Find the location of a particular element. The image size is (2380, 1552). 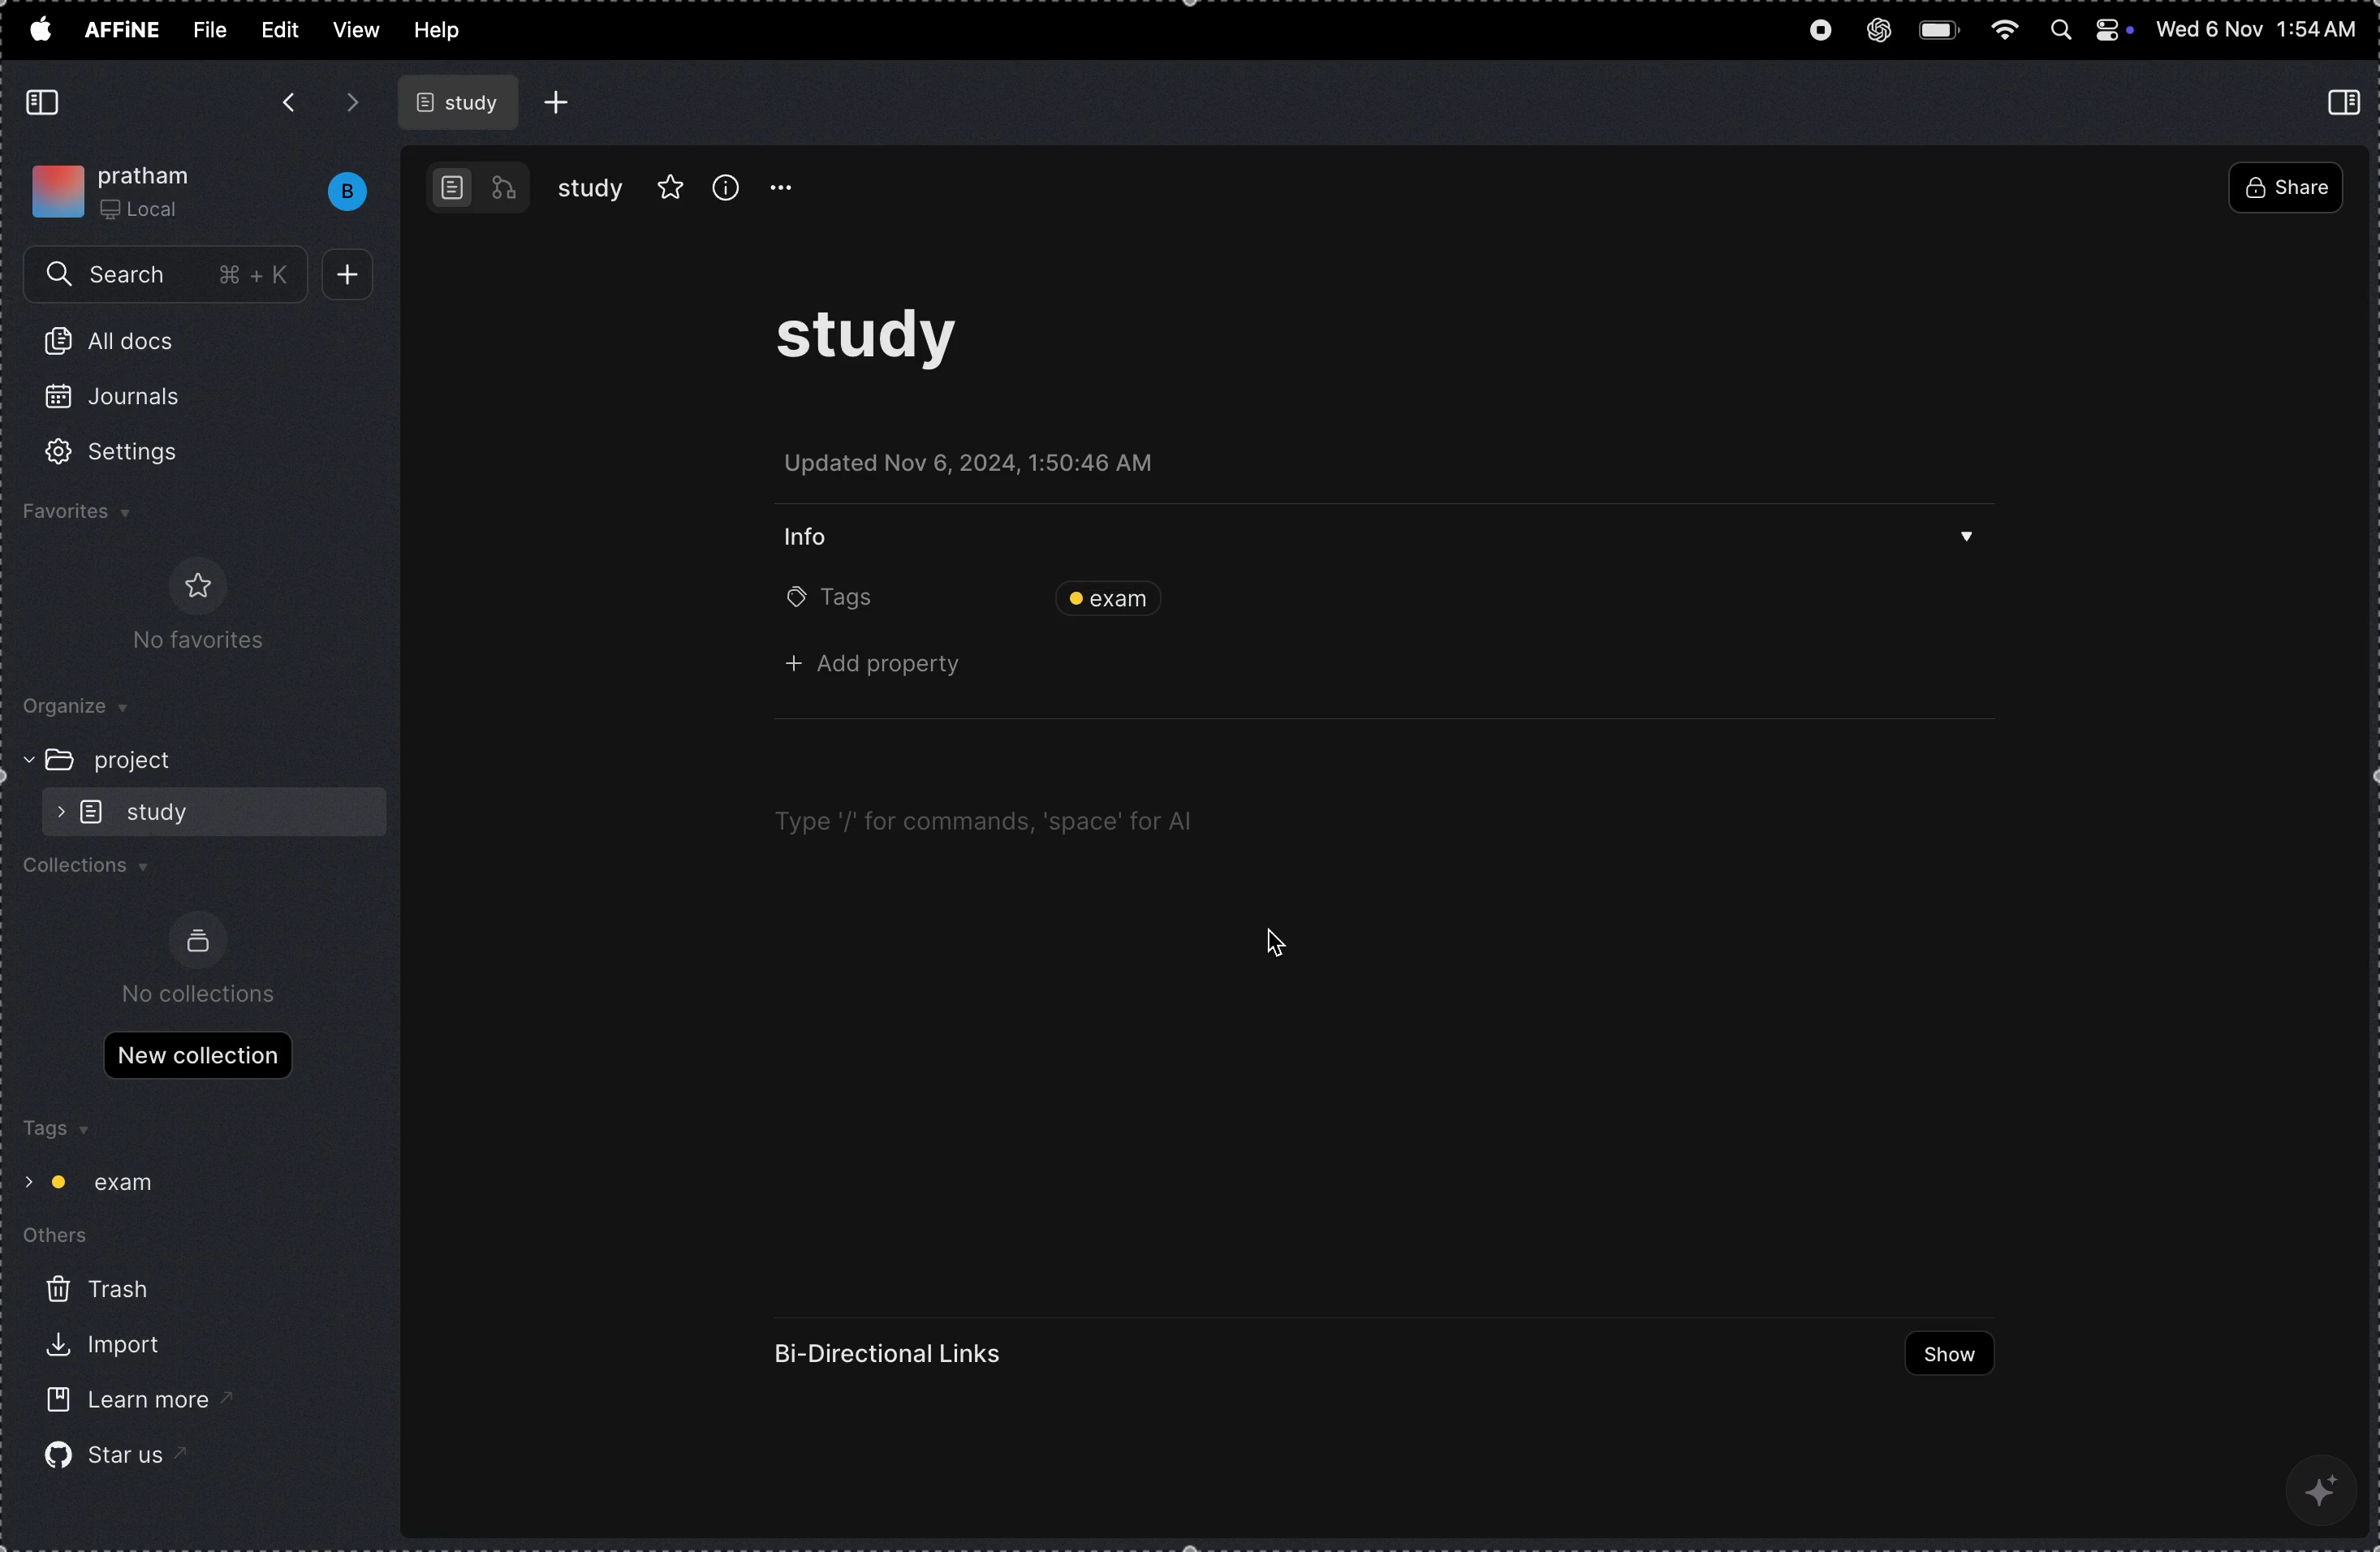

collections is located at coordinates (97, 871).